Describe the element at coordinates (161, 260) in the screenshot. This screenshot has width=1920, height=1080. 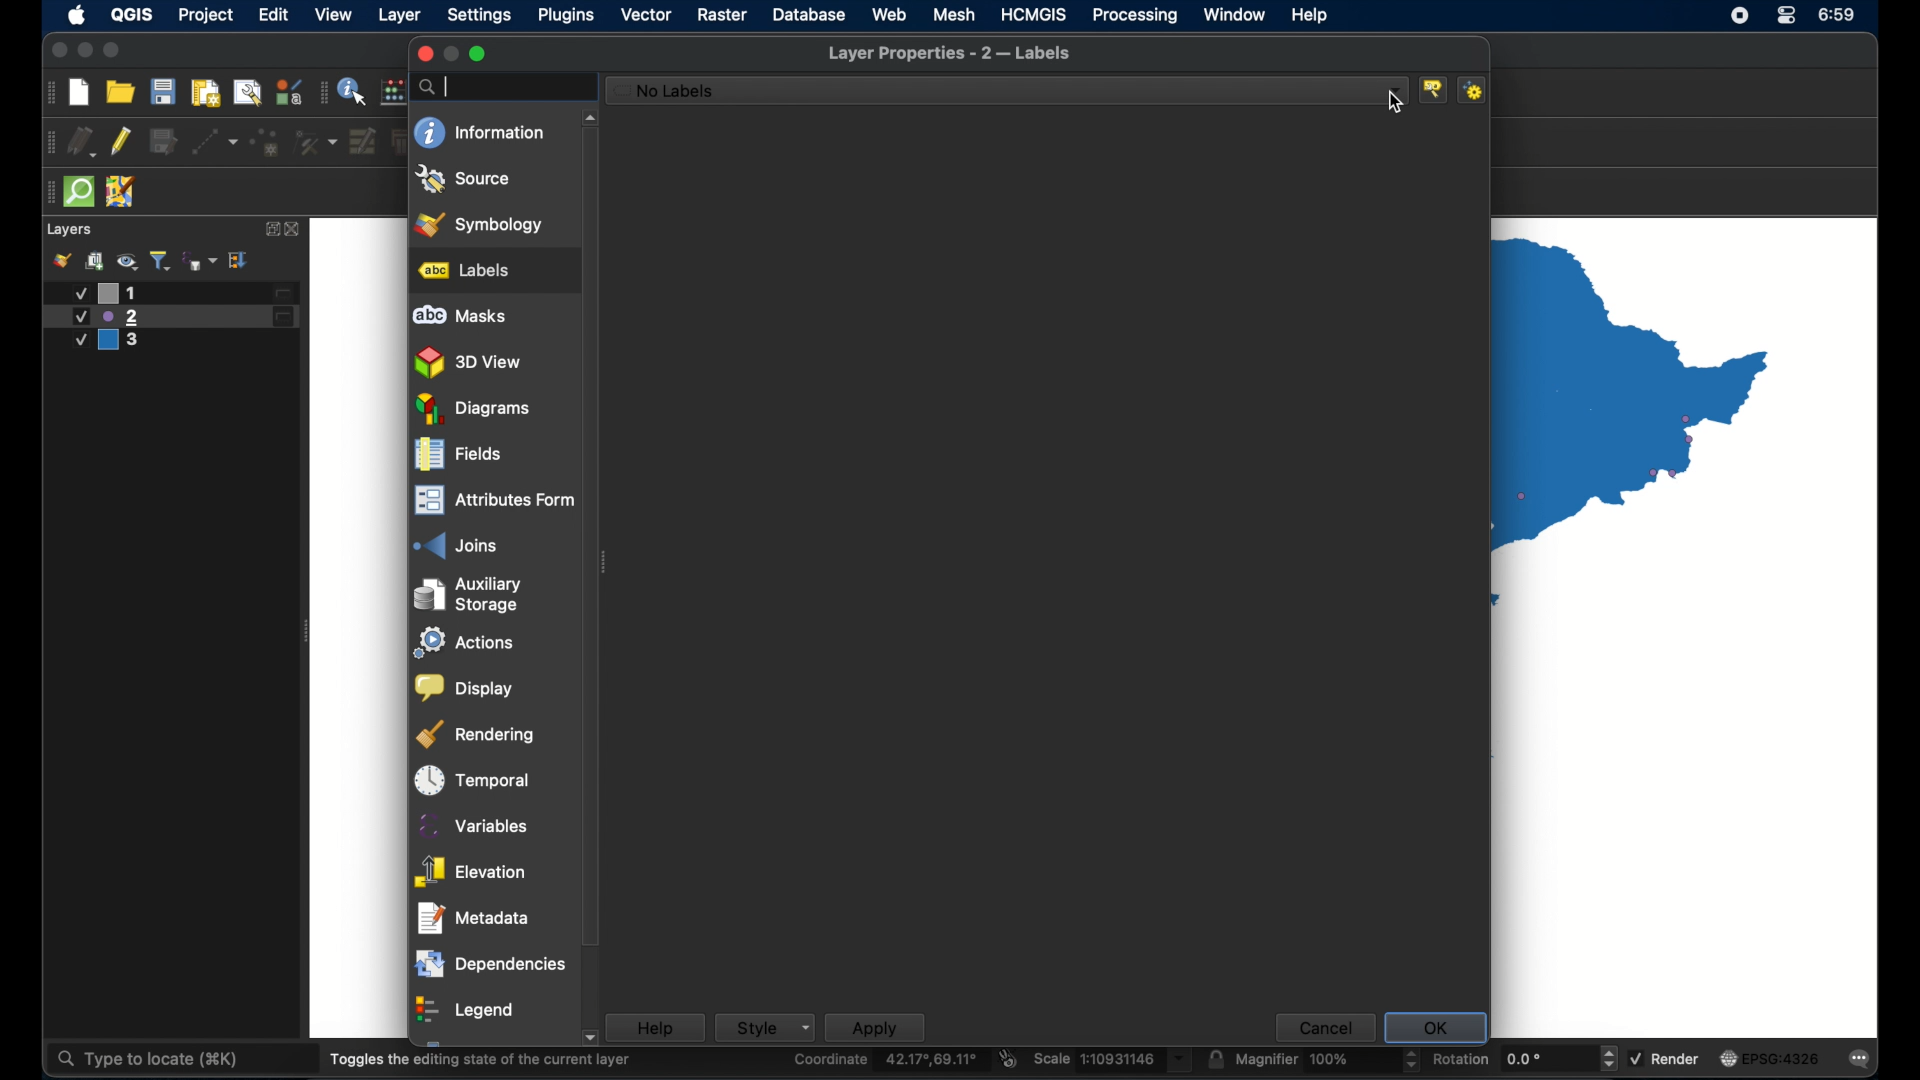
I see `filter  legend` at that location.